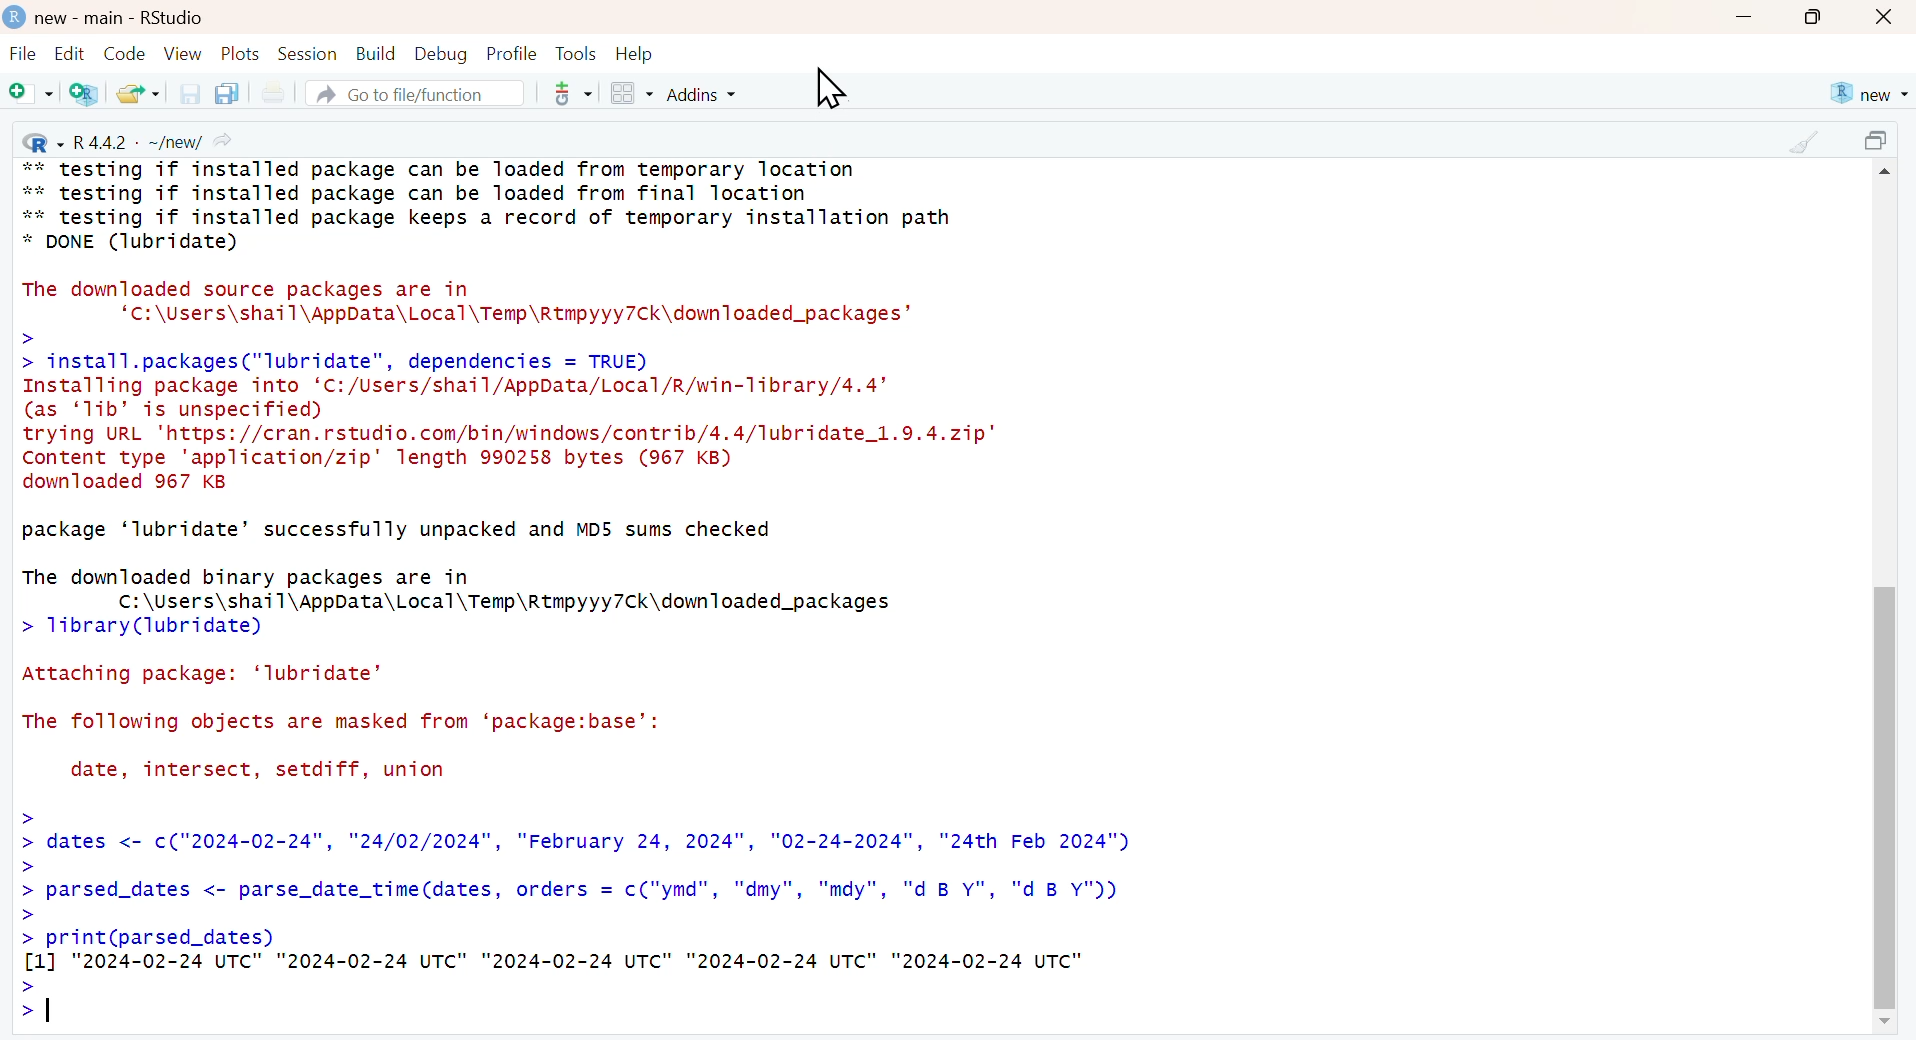 This screenshot has height=1040, width=1916. What do you see at coordinates (137, 92) in the screenshot?
I see `open an existing file` at bounding box center [137, 92].